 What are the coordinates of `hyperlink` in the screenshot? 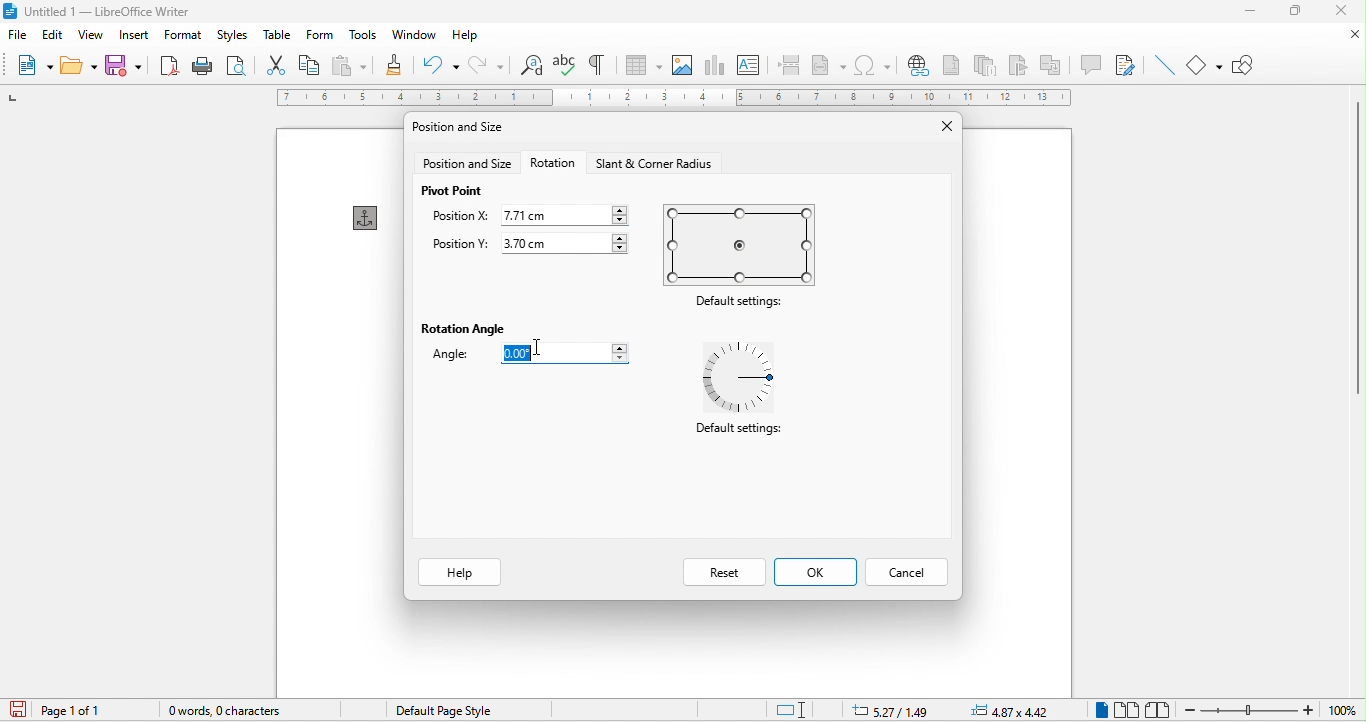 It's located at (916, 65).